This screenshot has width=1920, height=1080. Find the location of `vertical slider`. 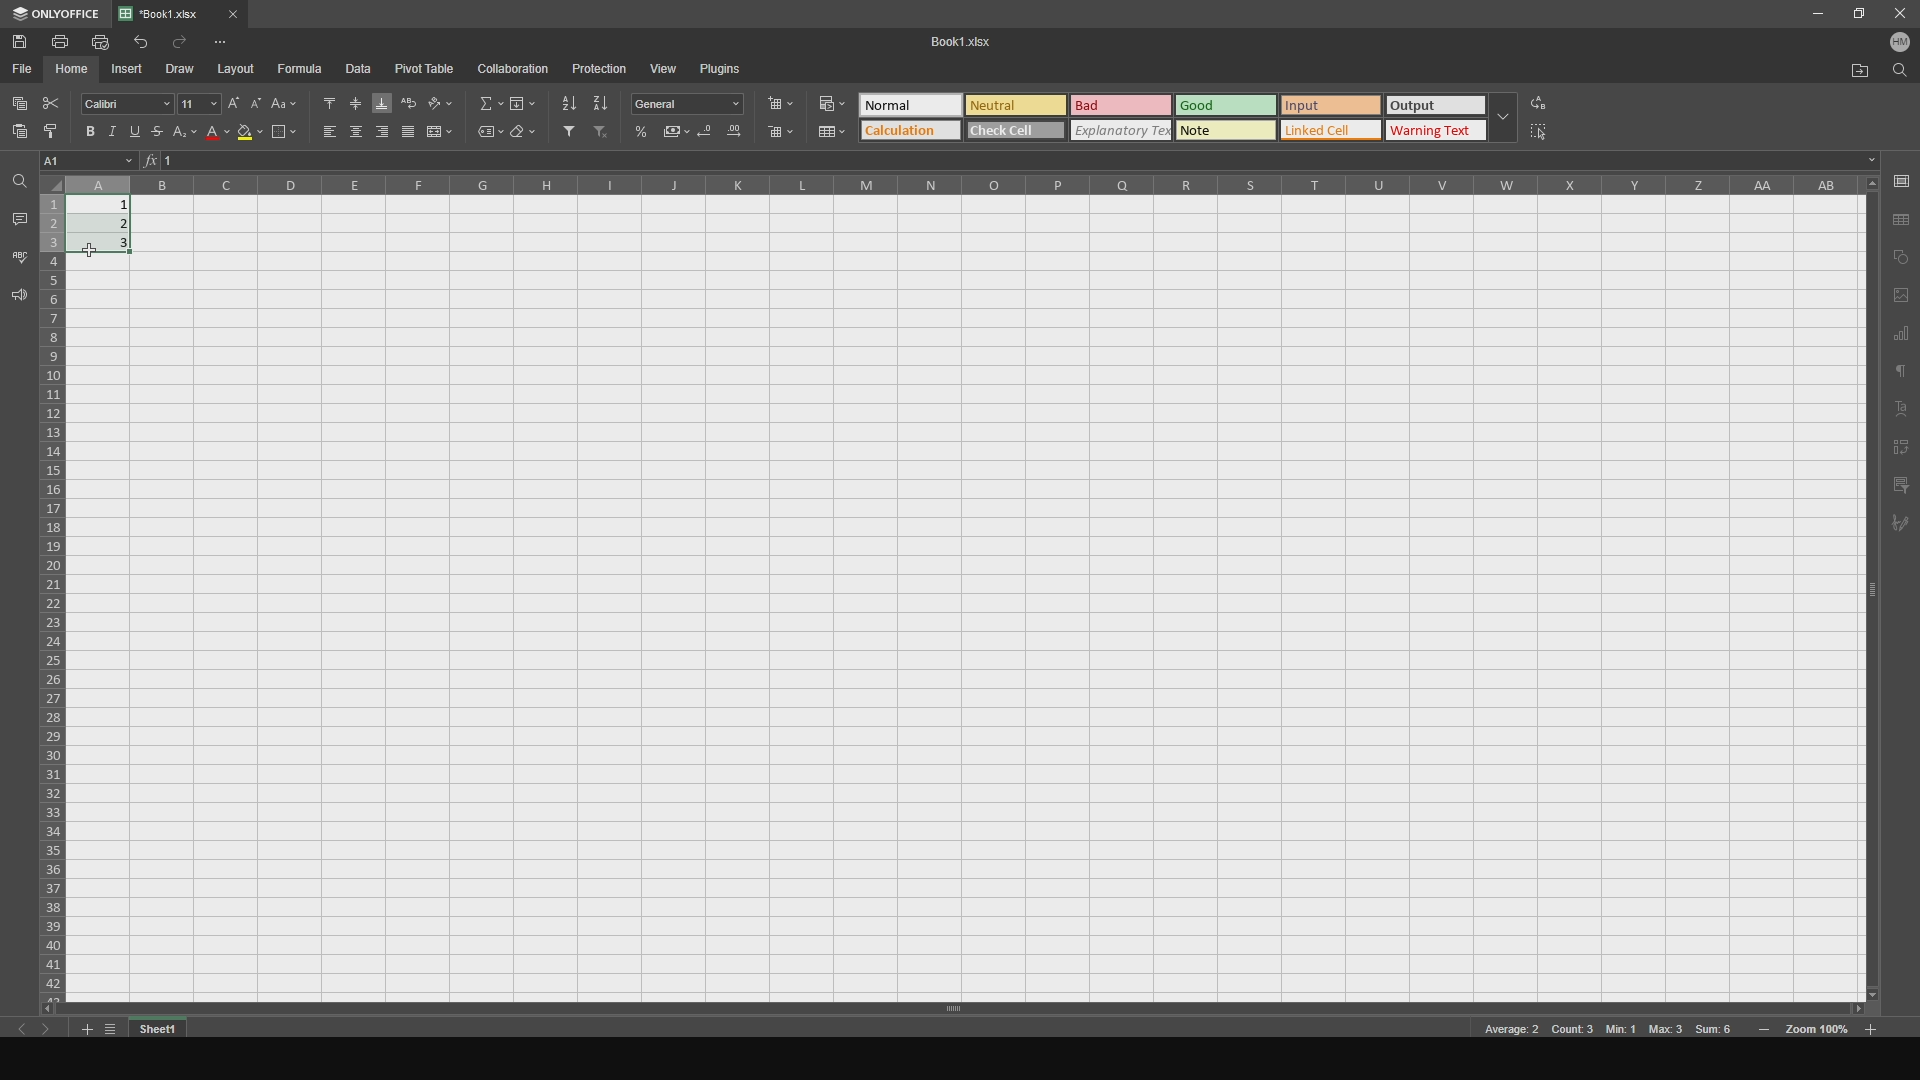

vertical slider is located at coordinates (1872, 605).